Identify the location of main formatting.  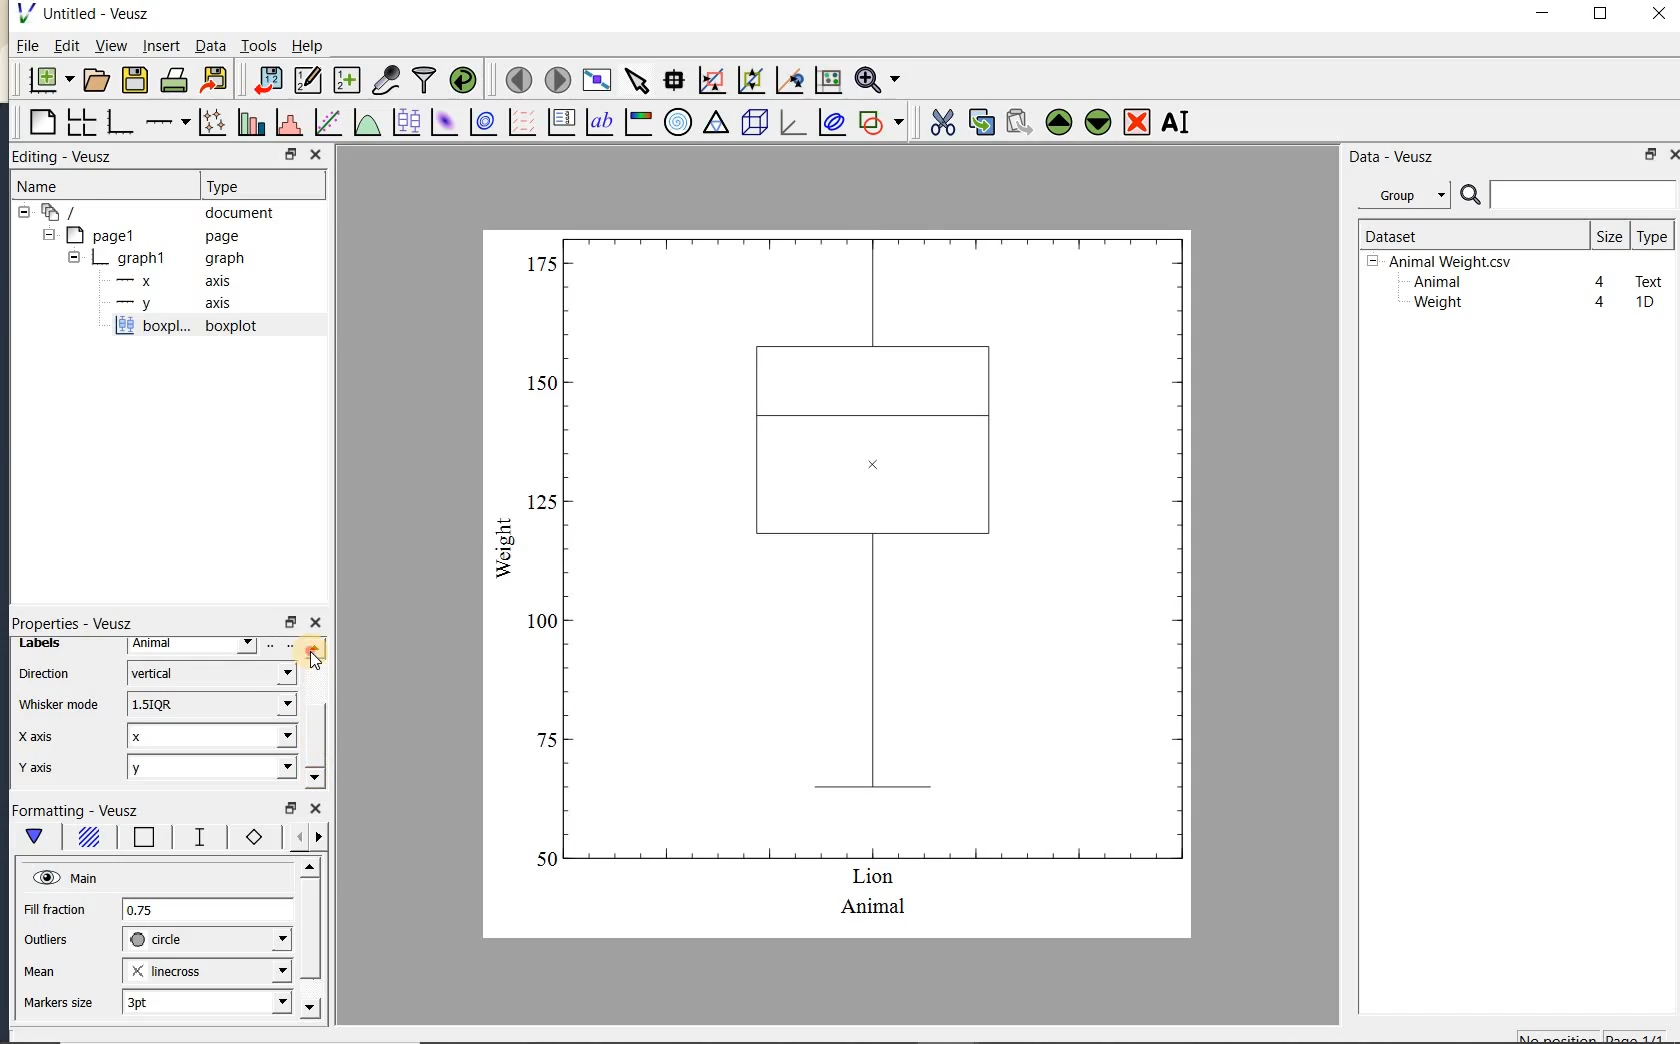
(34, 840).